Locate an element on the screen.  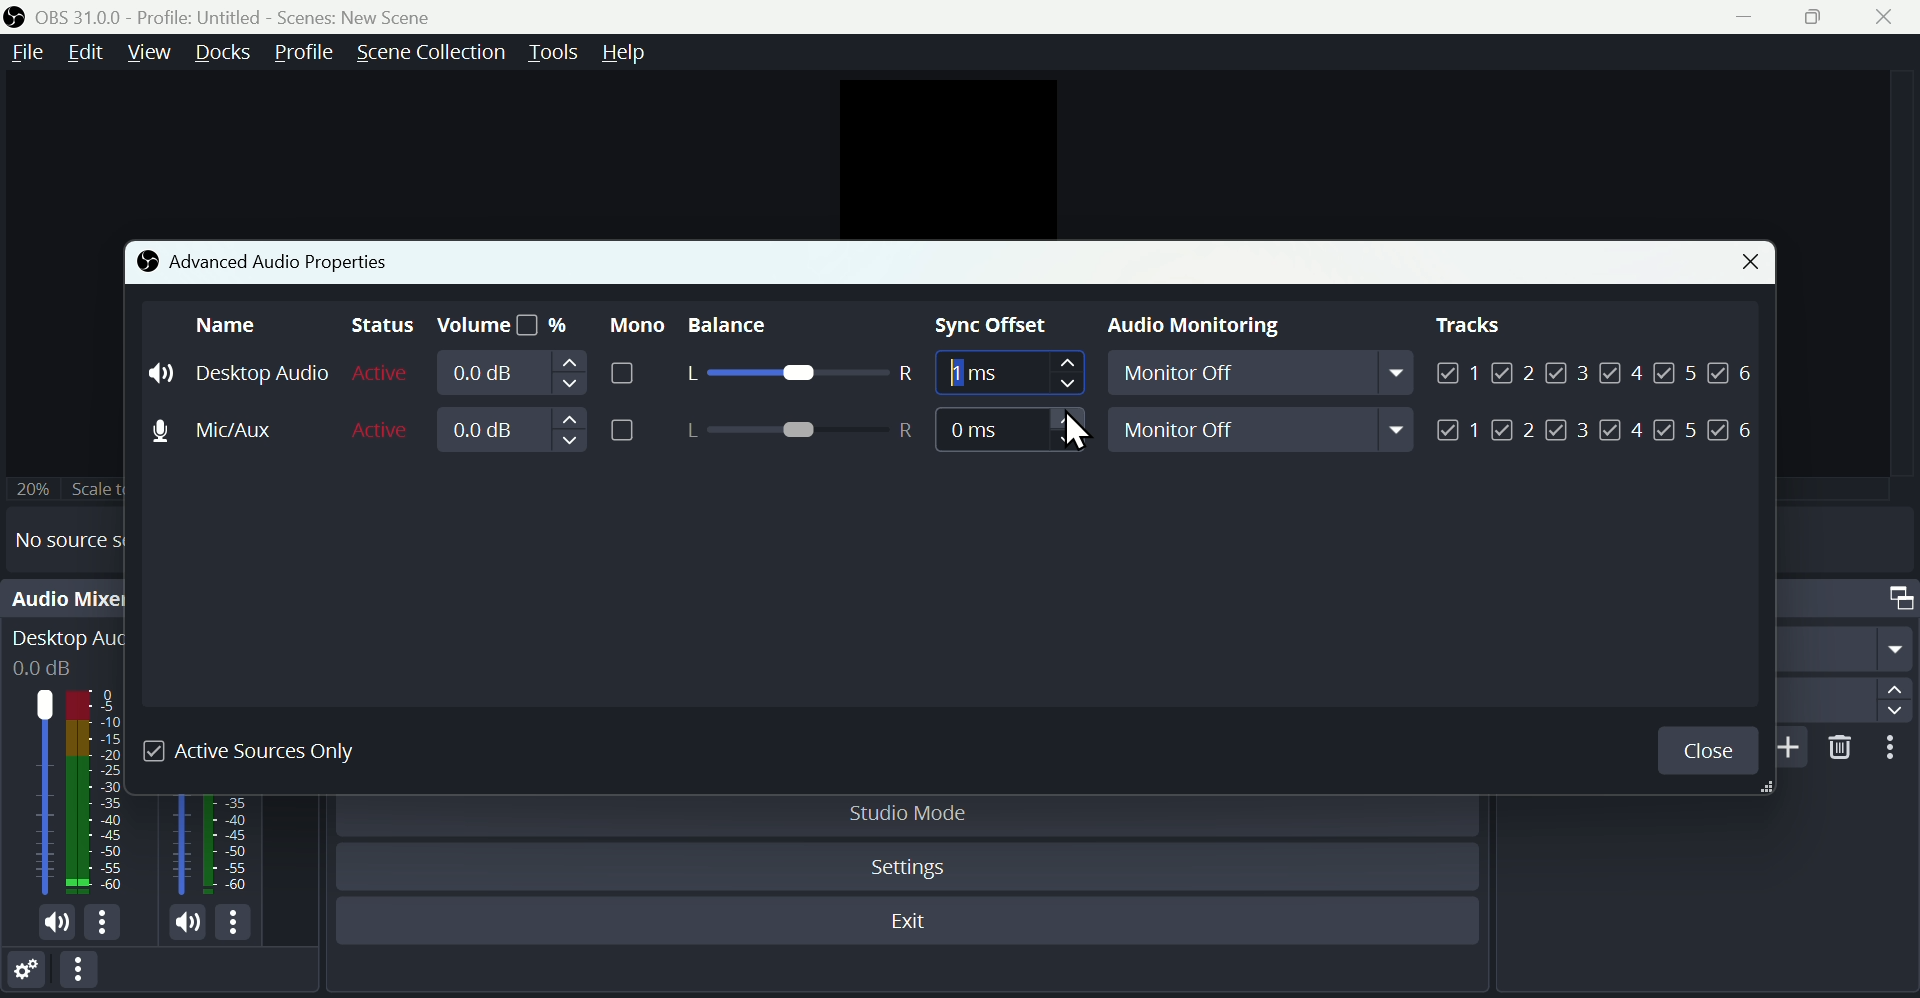
More options is located at coordinates (82, 977).